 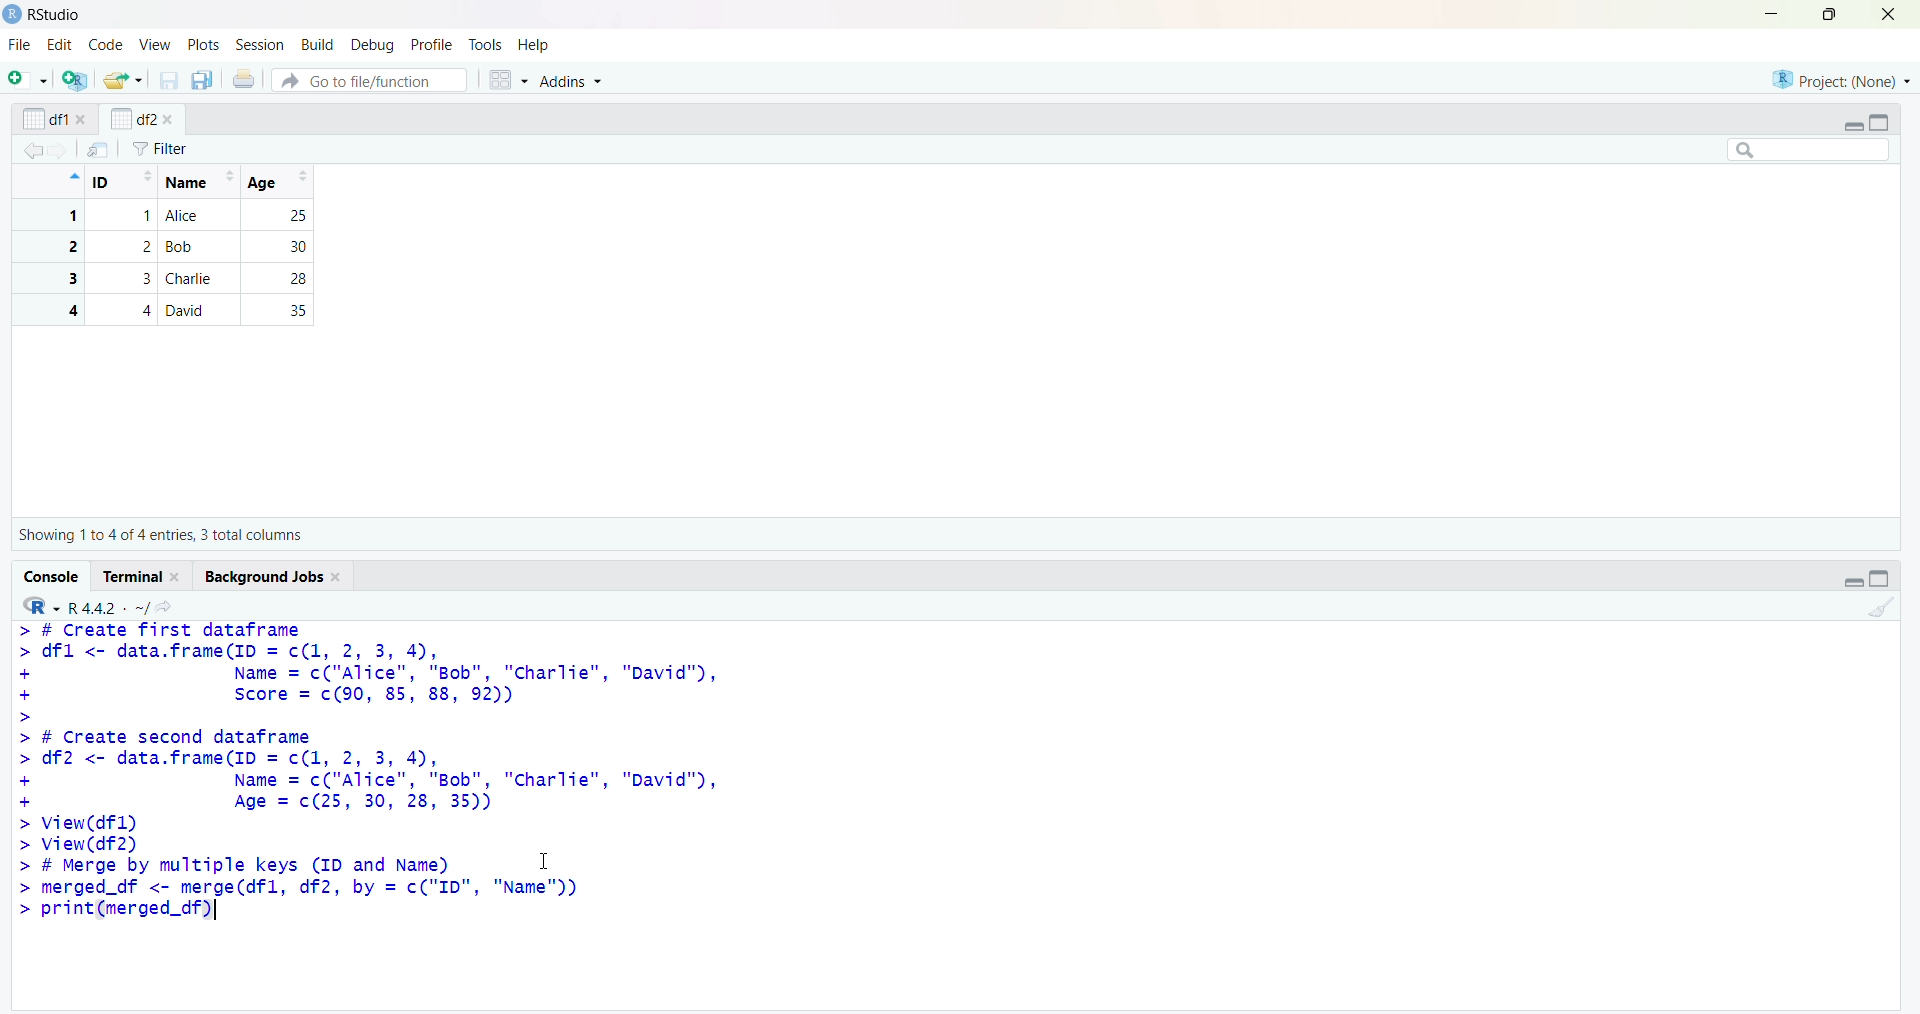 I want to click on code, so click(x=107, y=44).